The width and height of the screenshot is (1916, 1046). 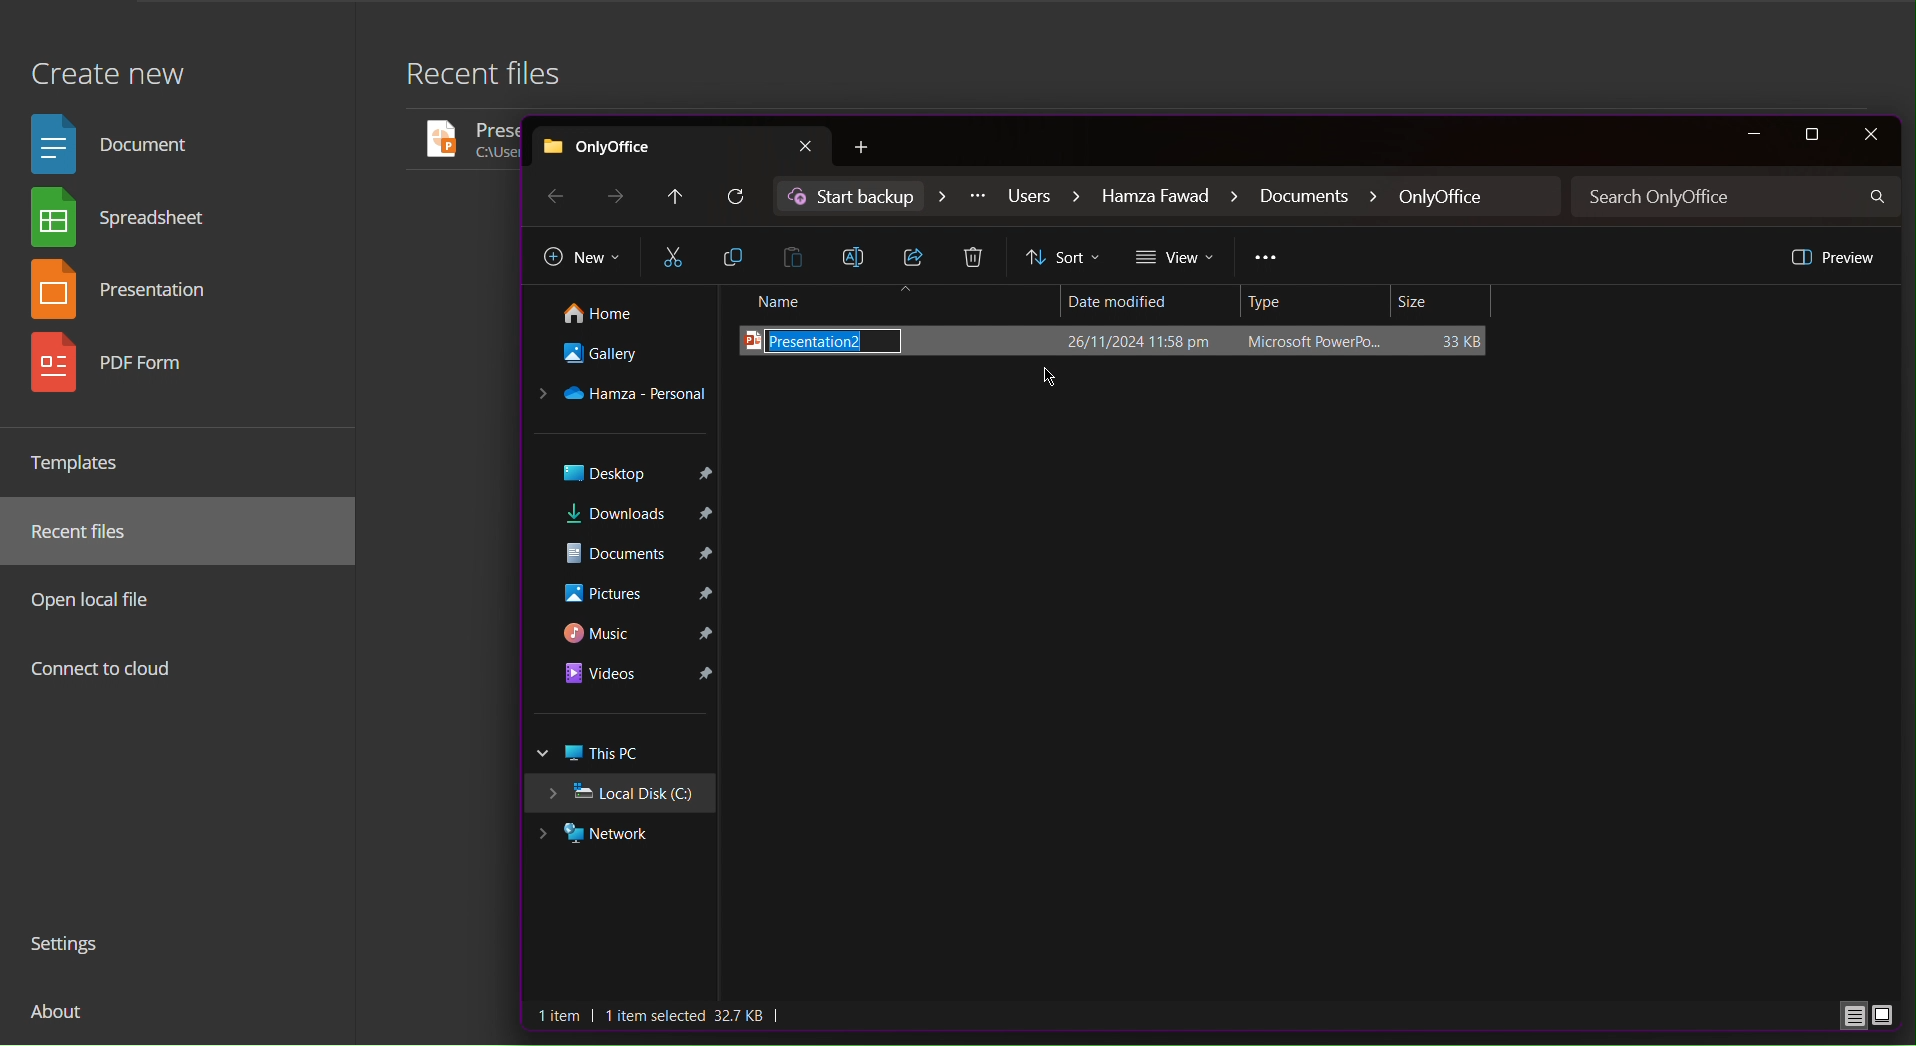 I want to click on date modified, so click(x=1141, y=298).